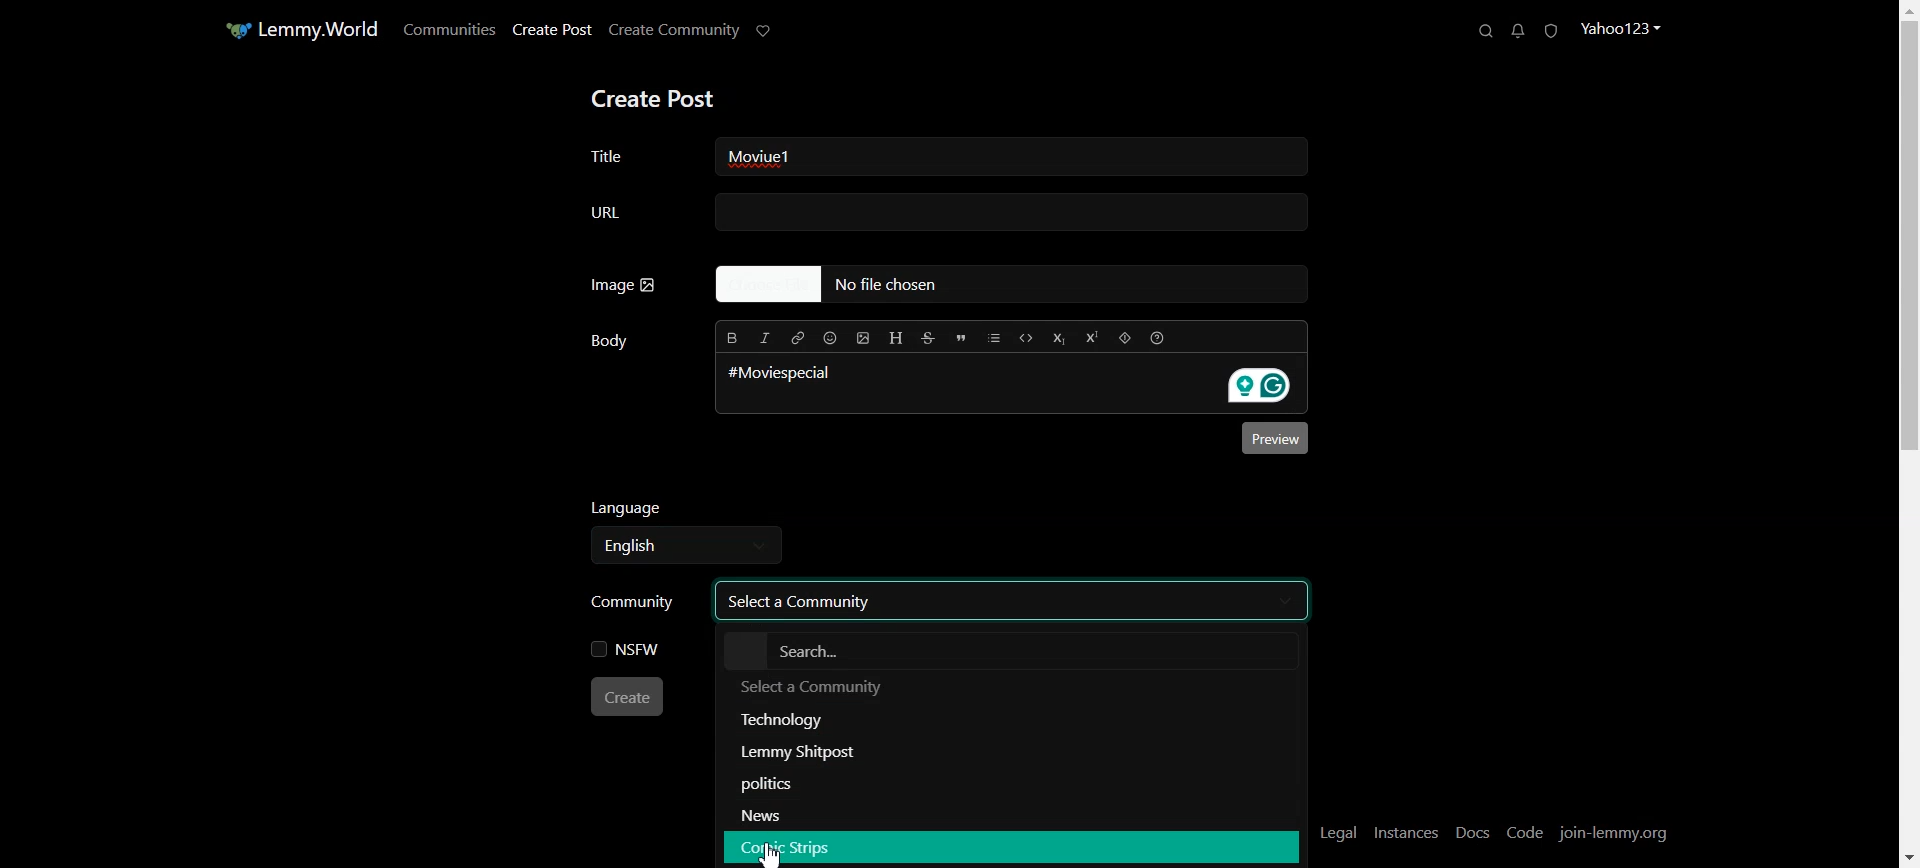 The width and height of the screenshot is (1920, 868). Describe the element at coordinates (1007, 602) in the screenshot. I see `Select a community` at that location.